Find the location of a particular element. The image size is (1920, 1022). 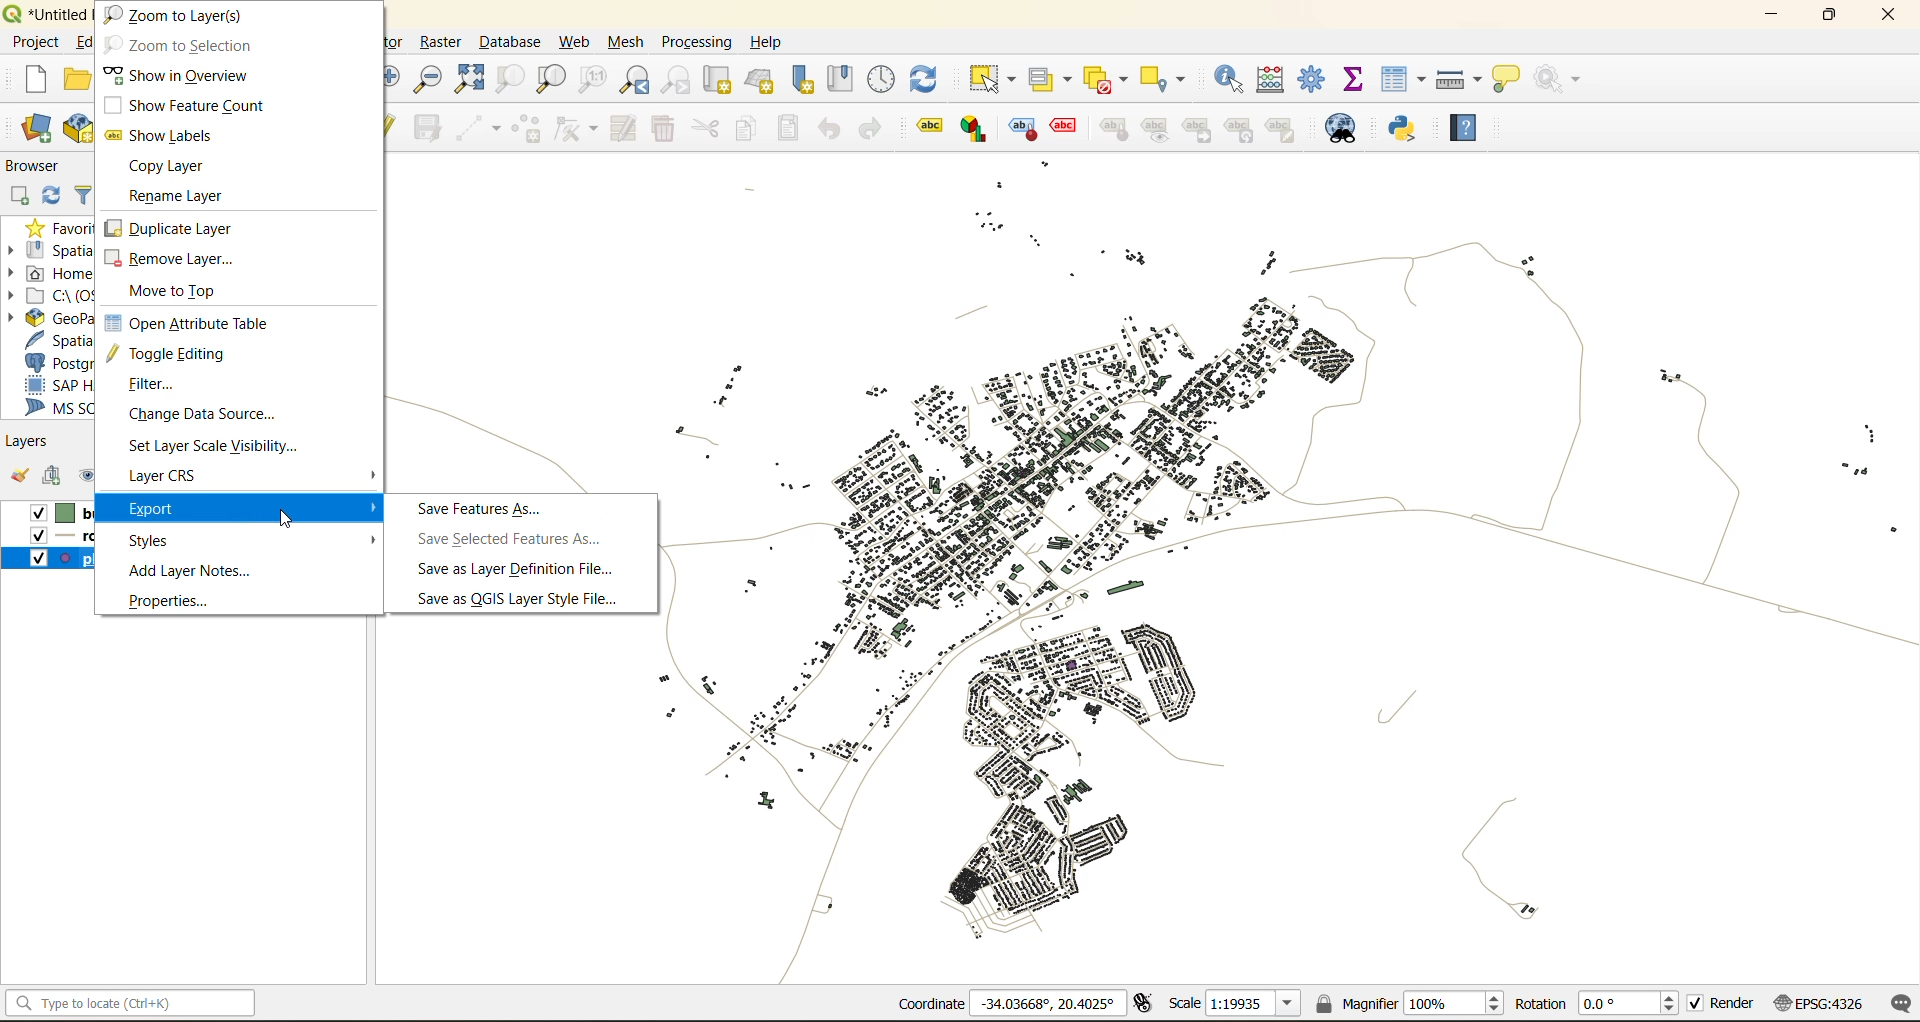

minimize is located at coordinates (1774, 18).